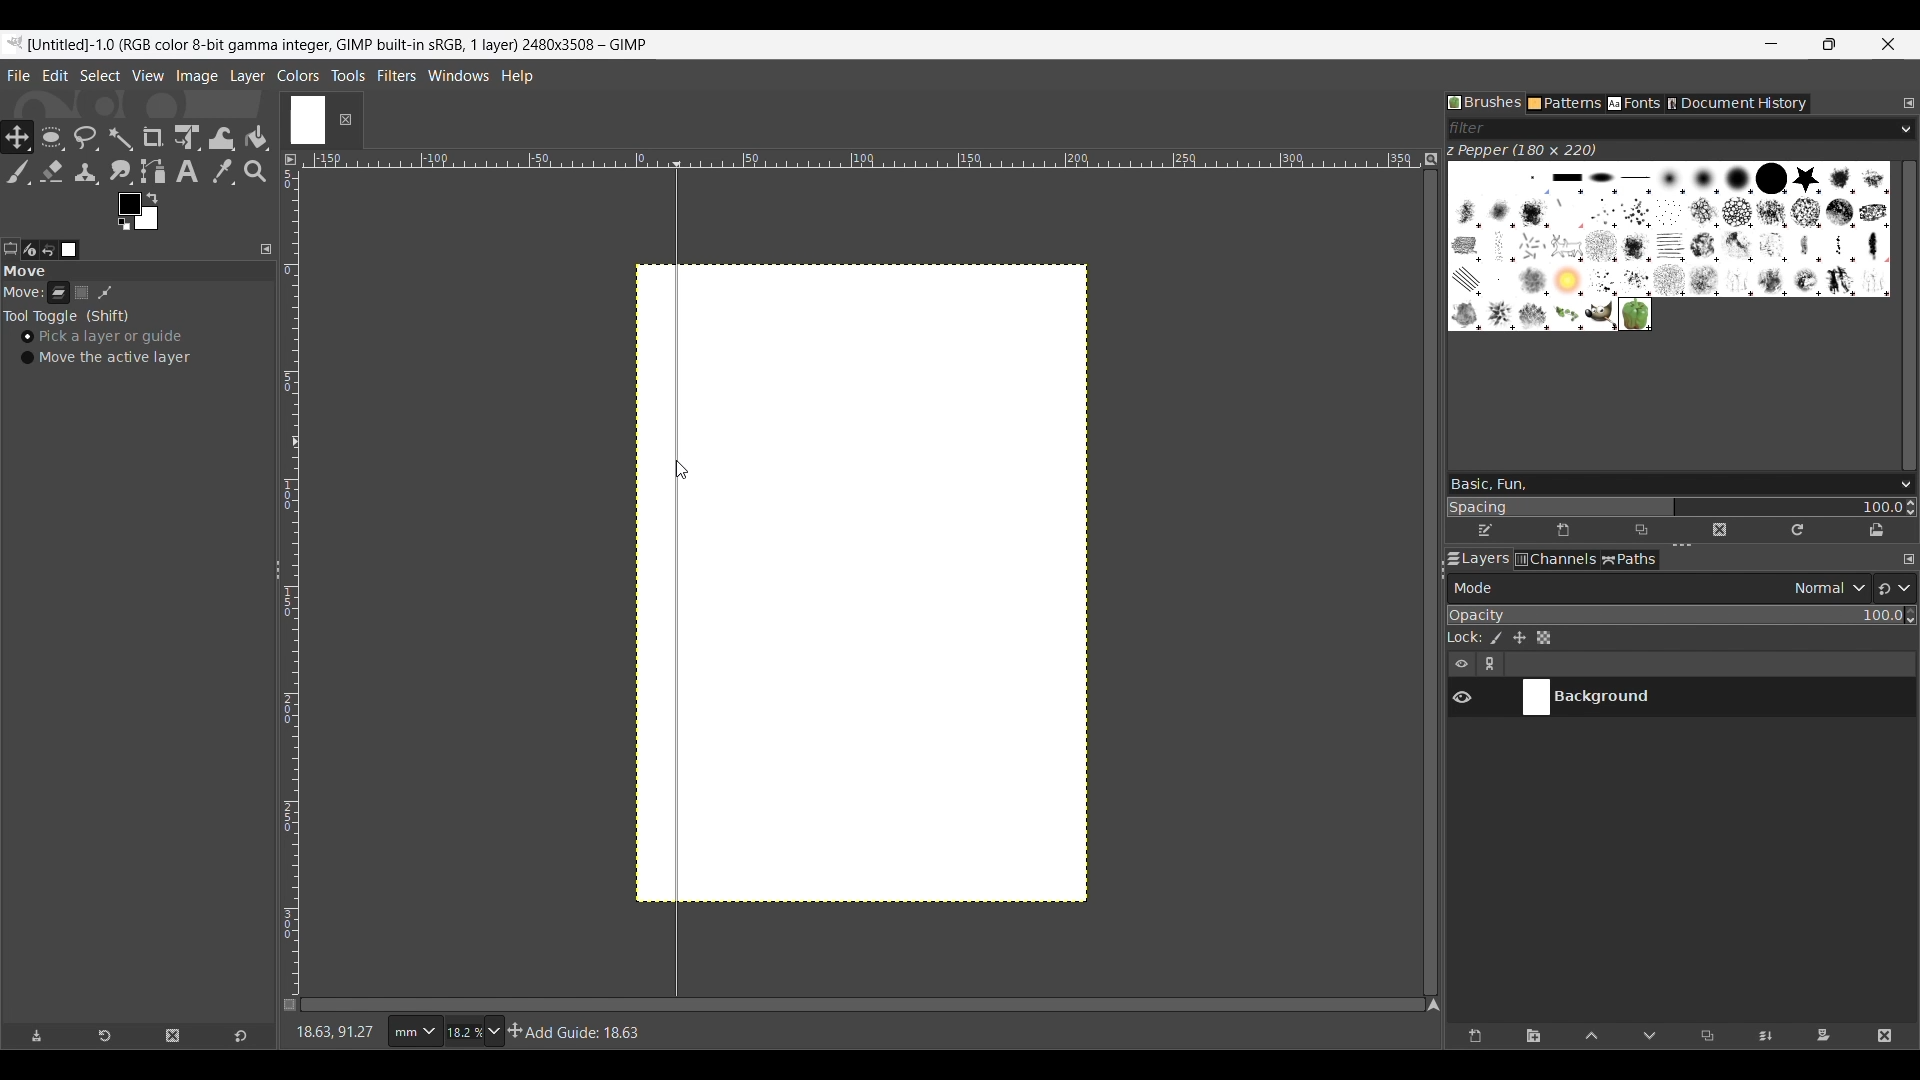 The height and width of the screenshot is (1080, 1920). I want to click on View menu, so click(147, 75).